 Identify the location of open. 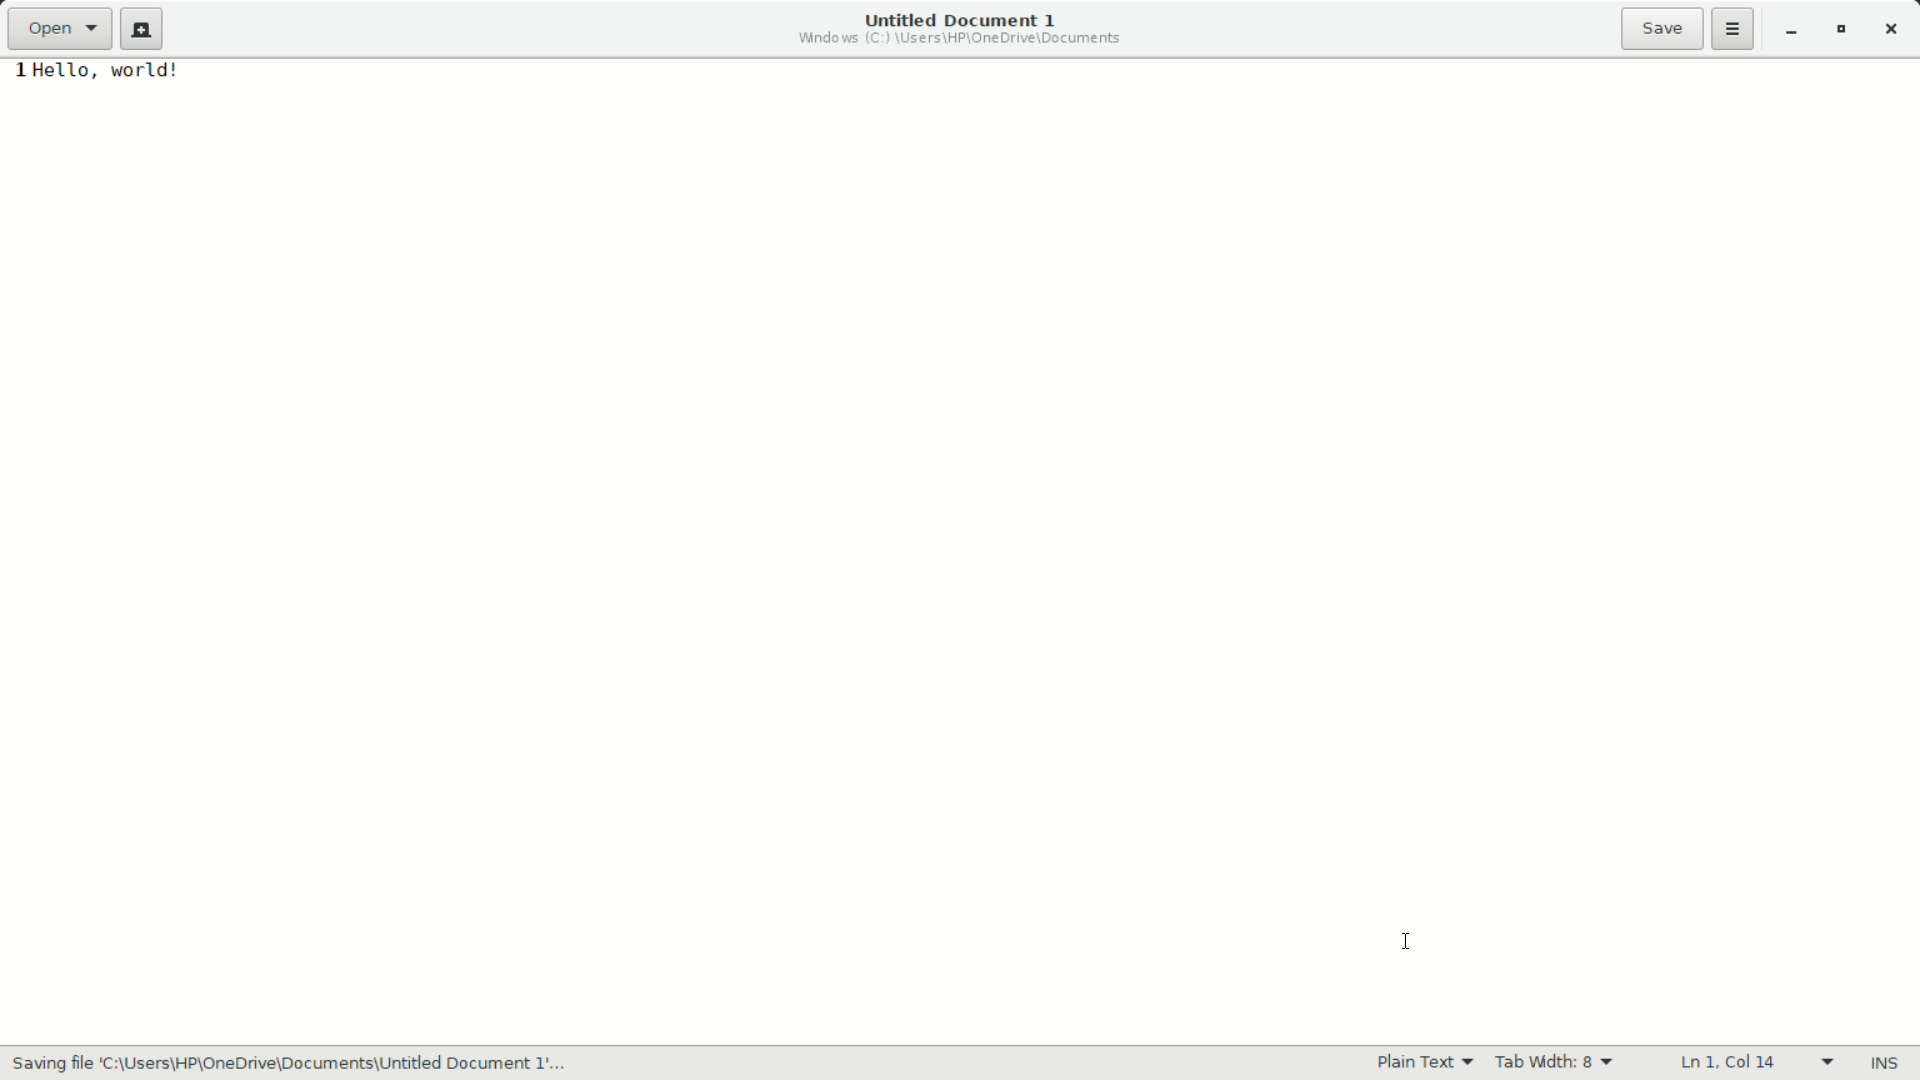
(62, 29).